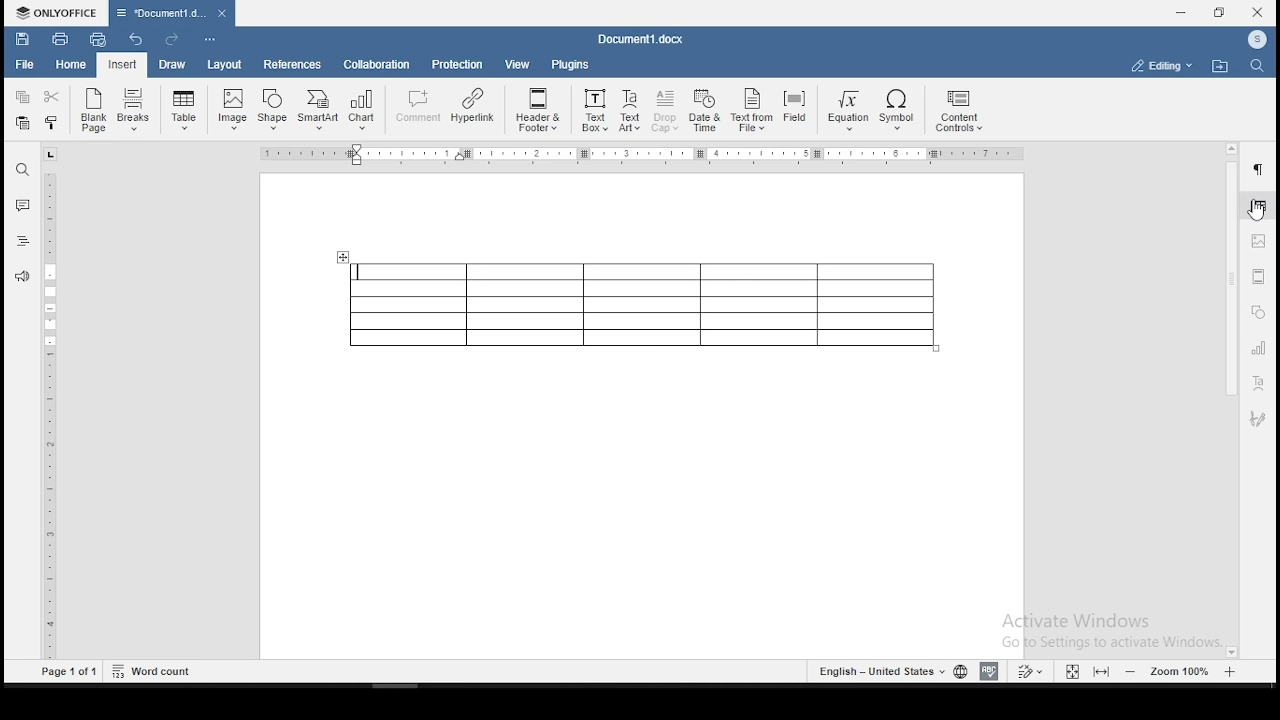 Image resolution: width=1280 pixels, height=720 pixels. I want to click on SmartArt, so click(317, 110).